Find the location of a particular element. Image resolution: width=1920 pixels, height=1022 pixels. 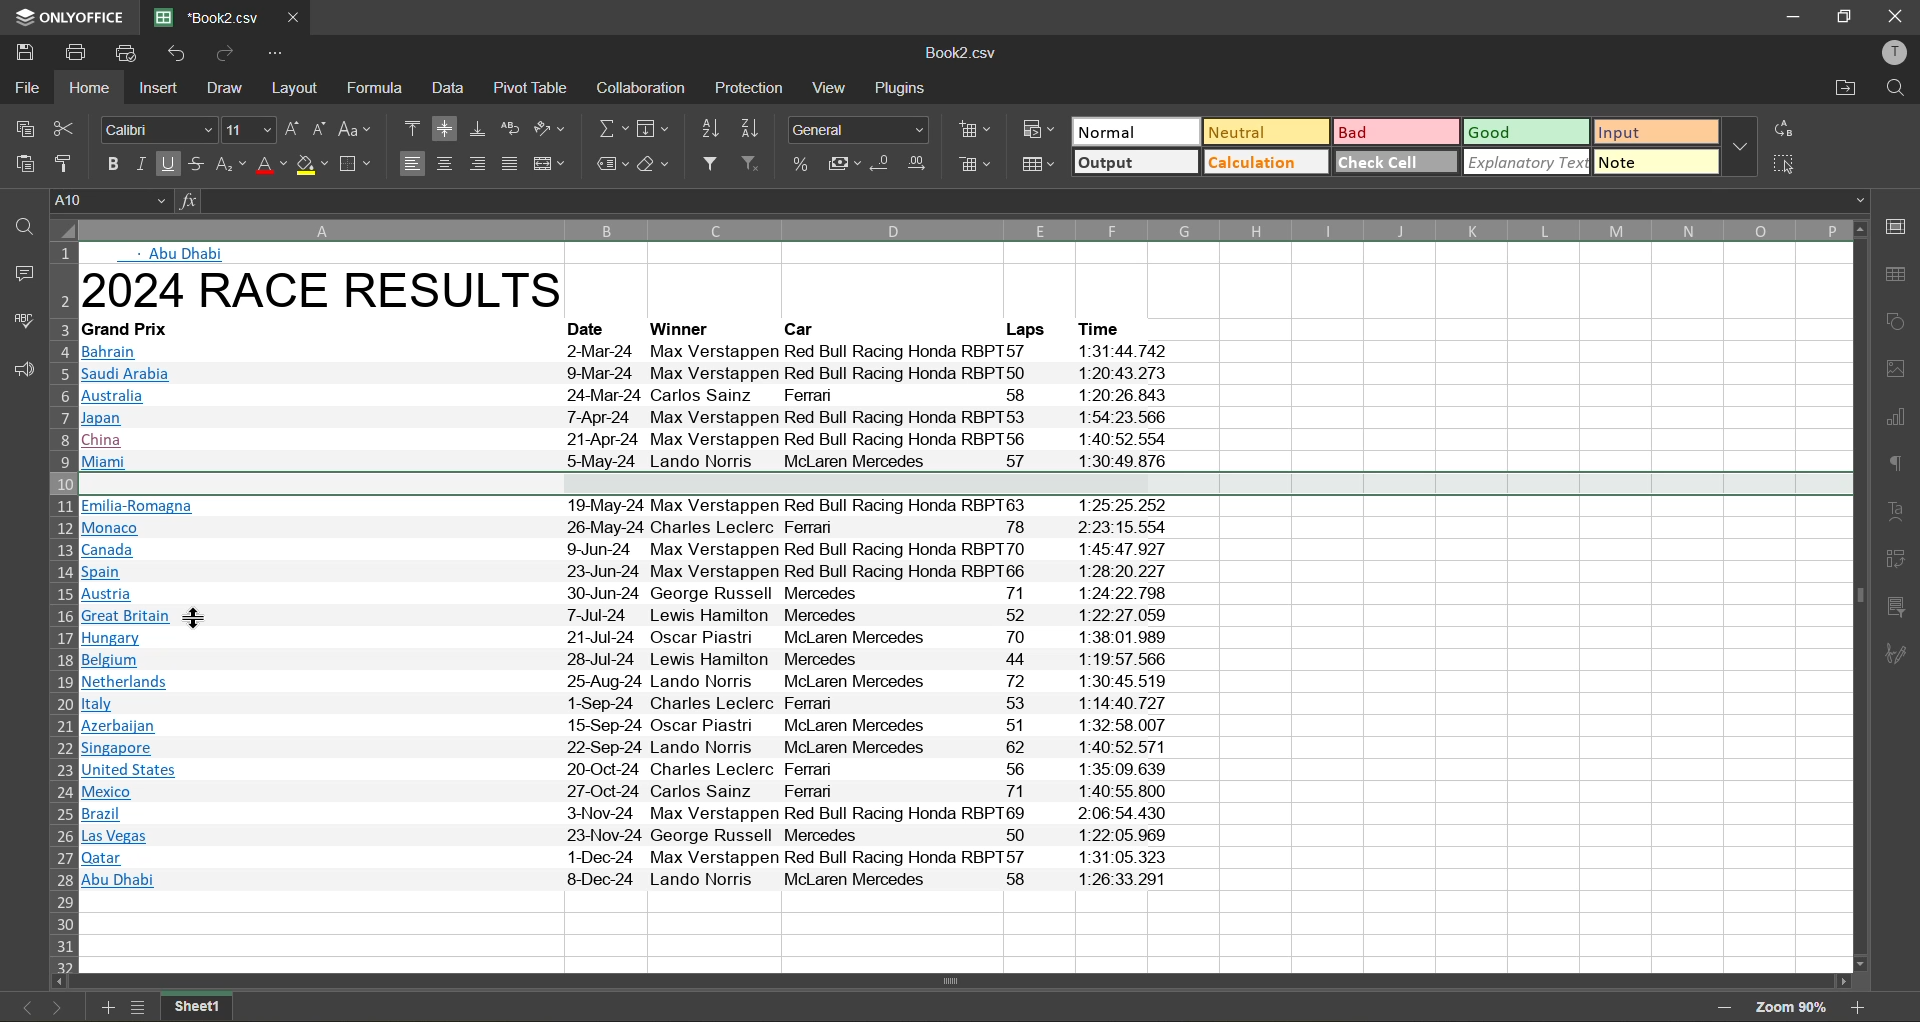

Brazil 33-Nov-24 Max Verstappen Red Bull Racing Honda RBPT69 2:06:54 430 is located at coordinates (626, 815).